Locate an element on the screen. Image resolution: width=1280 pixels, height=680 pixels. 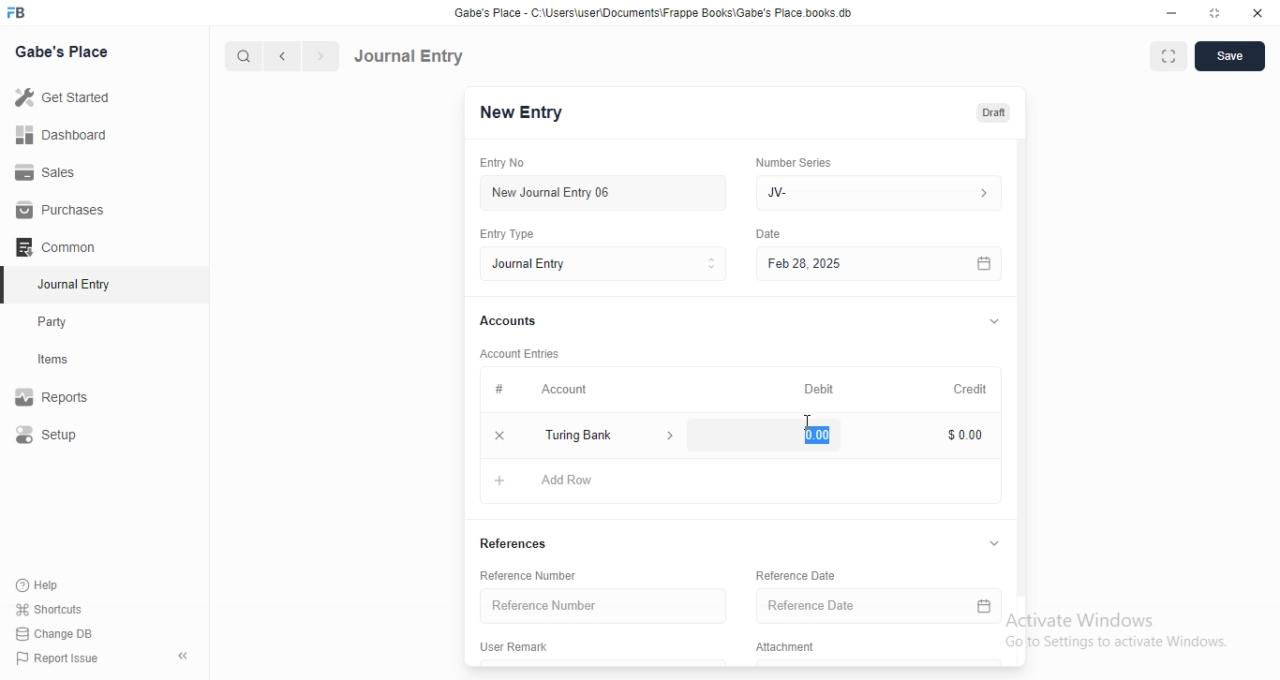
Add Row is located at coordinates (552, 482).